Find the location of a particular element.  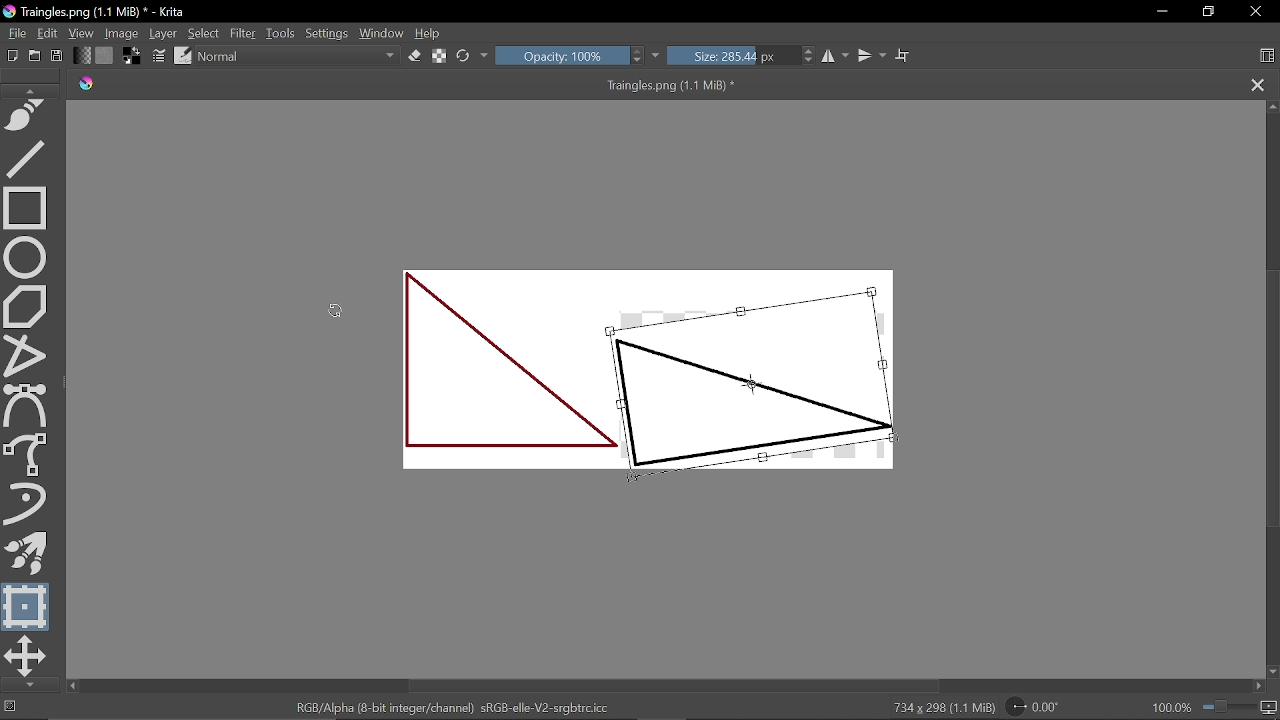

Opacity: 100% is located at coordinates (570, 57).